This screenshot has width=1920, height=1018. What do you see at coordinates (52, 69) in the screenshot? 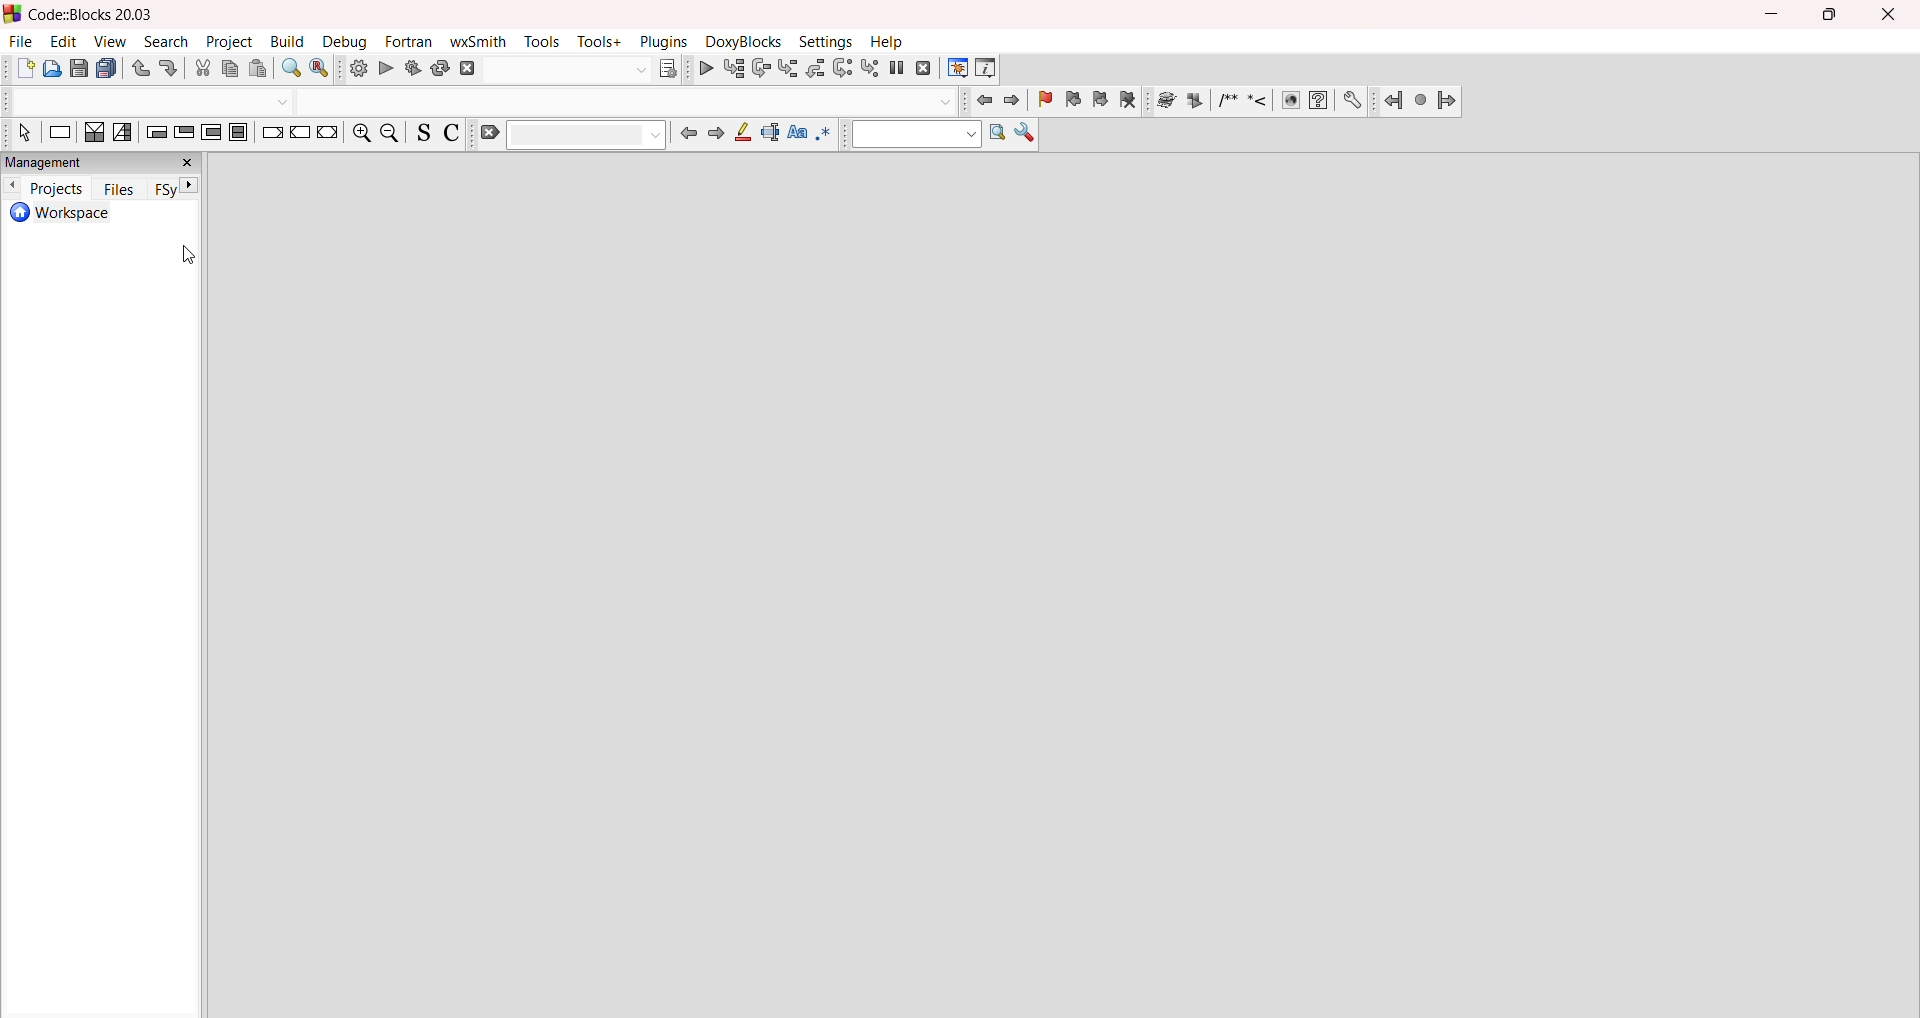
I see `open` at bounding box center [52, 69].